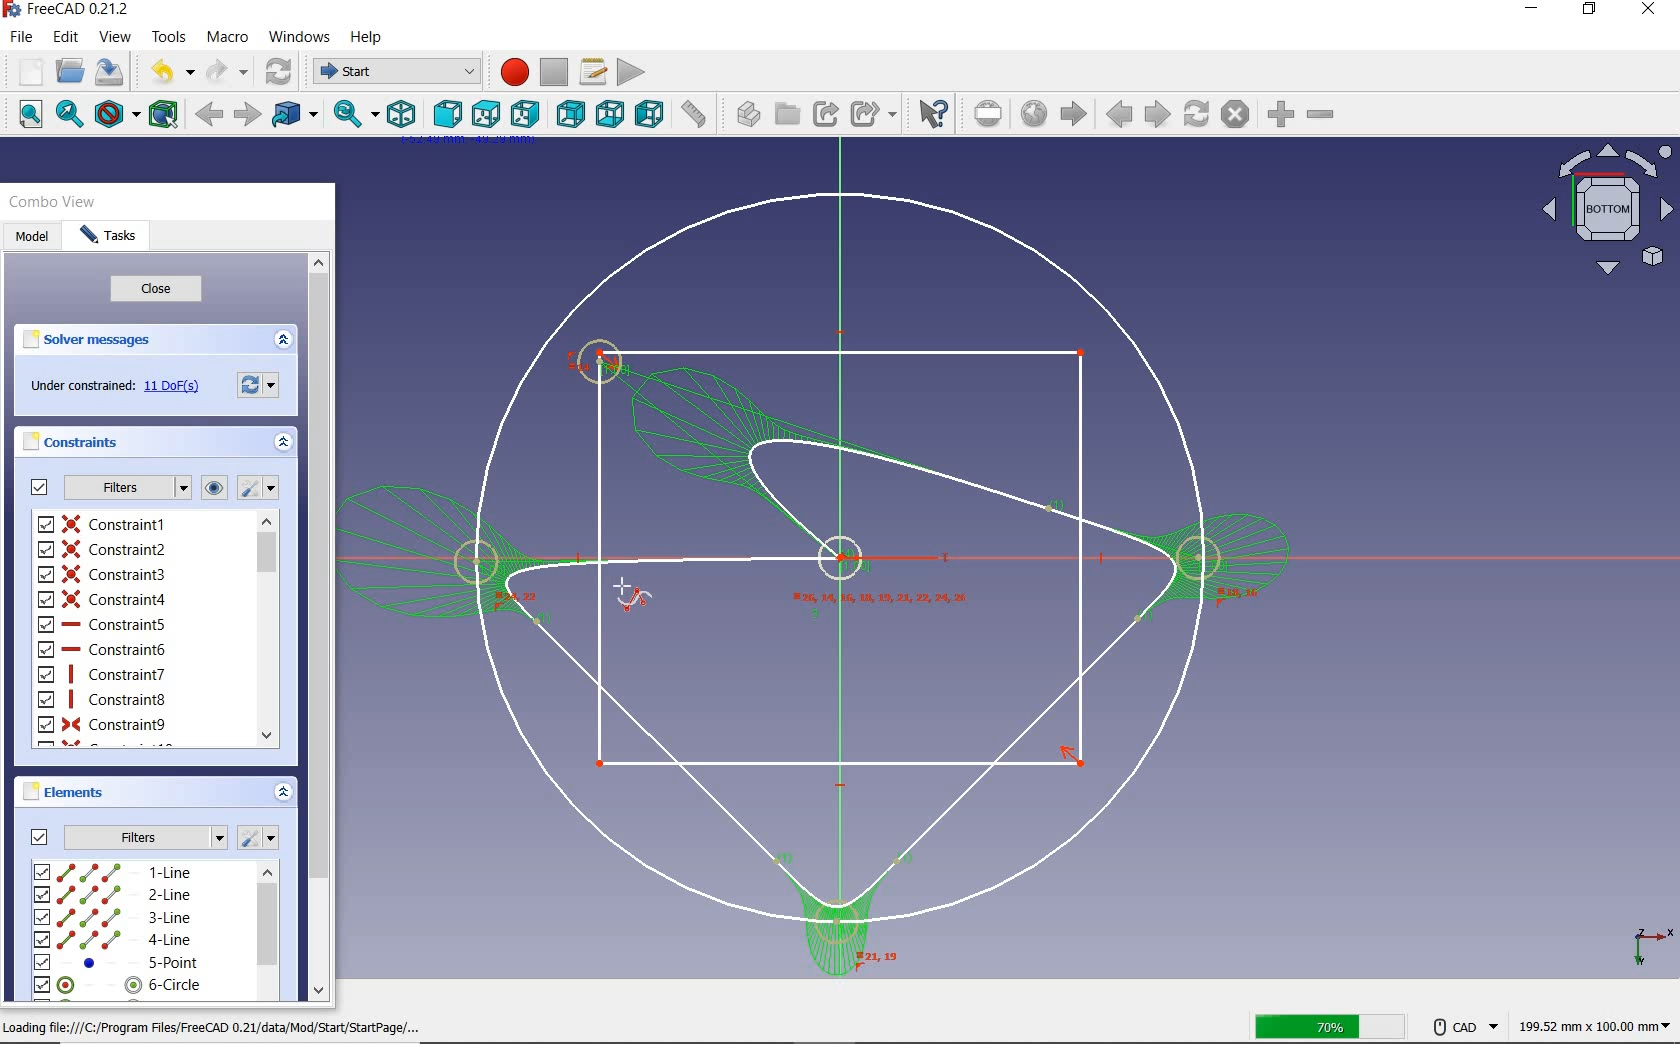  What do you see at coordinates (67, 38) in the screenshot?
I see `edit` at bounding box center [67, 38].